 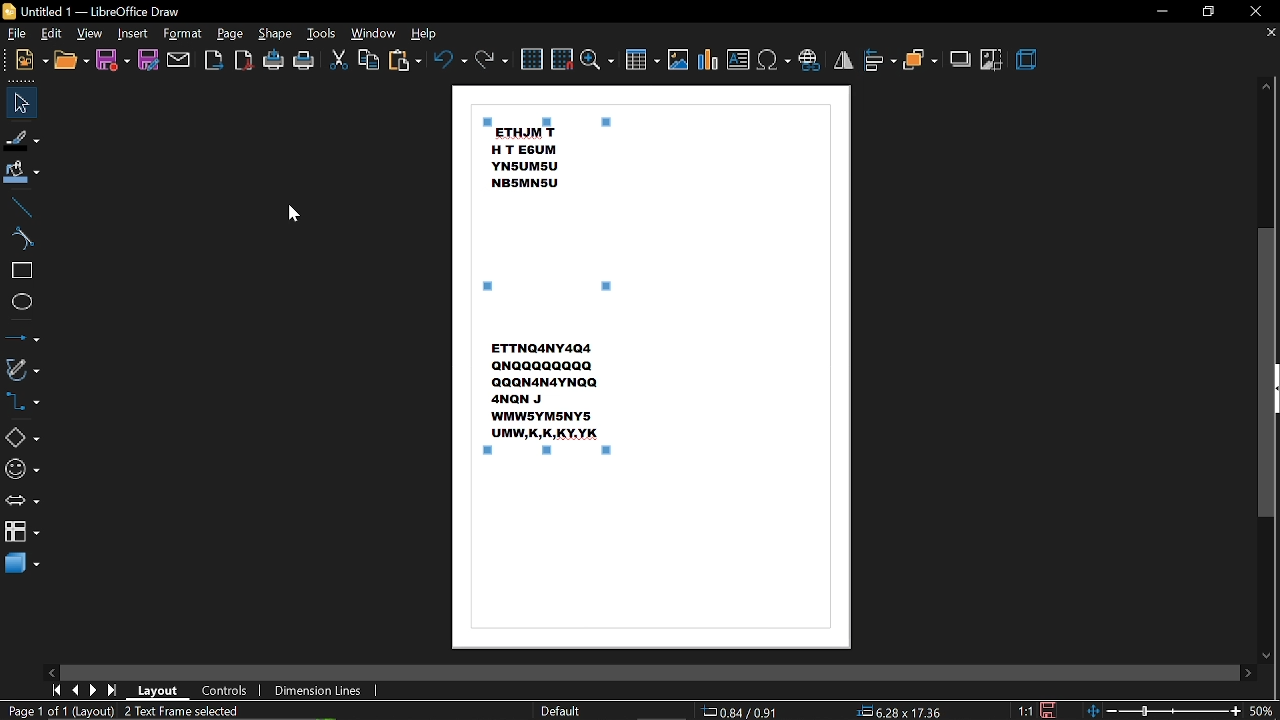 What do you see at coordinates (21, 533) in the screenshot?
I see `flowchart` at bounding box center [21, 533].